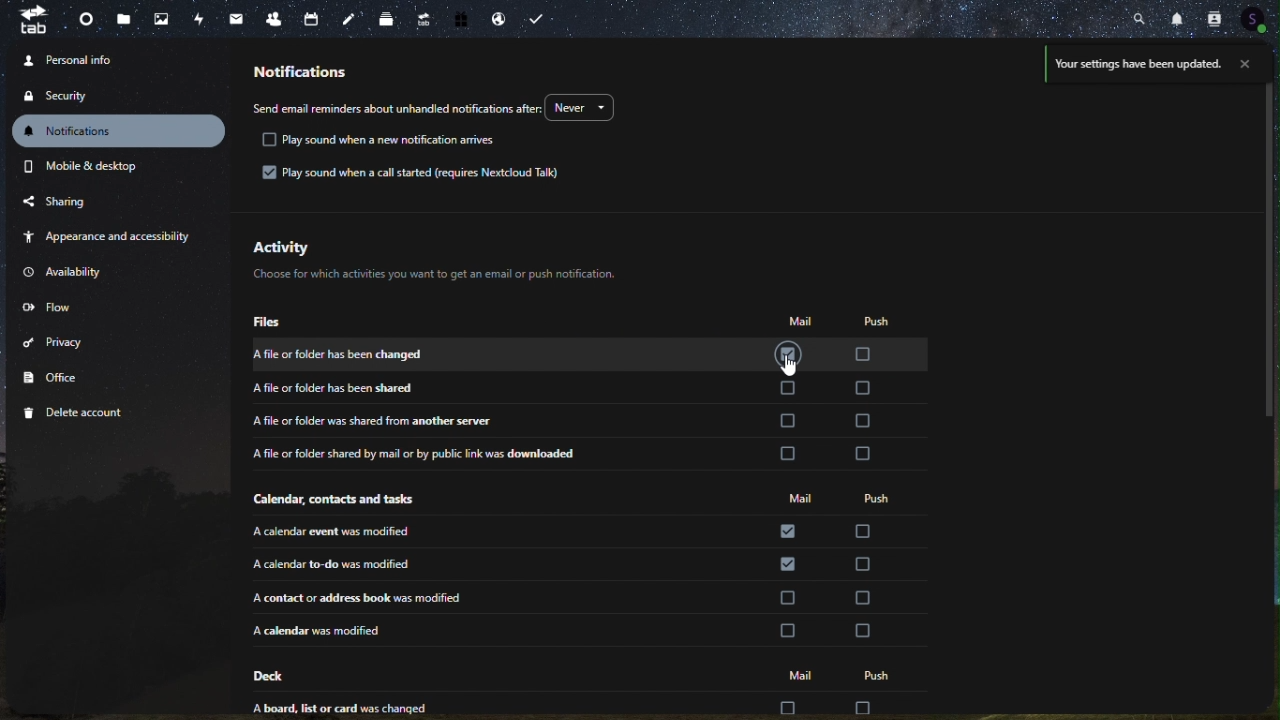 The width and height of the screenshot is (1280, 720). What do you see at coordinates (342, 564) in the screenshot?
I see `a calender to-do was modified` at bounding box center [342, 564].